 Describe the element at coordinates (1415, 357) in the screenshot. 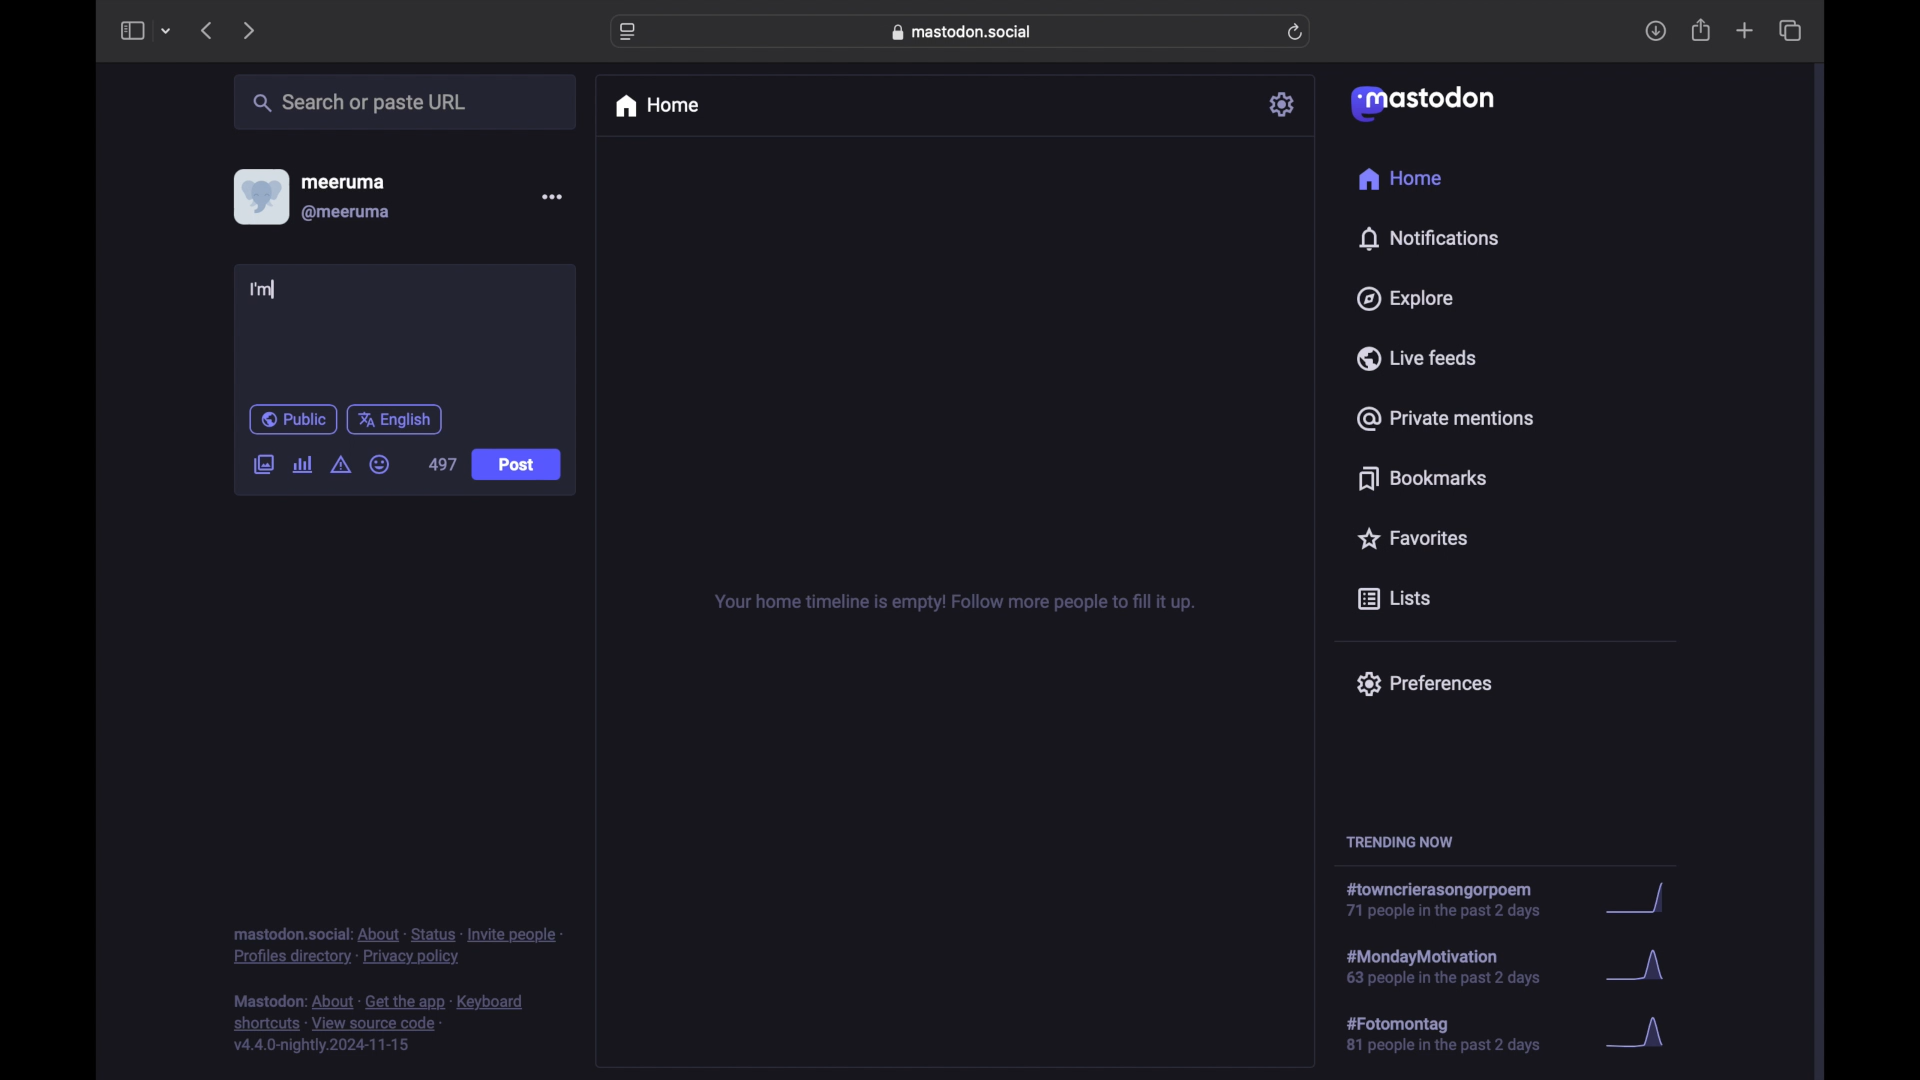

I see `live feeds` at that location.